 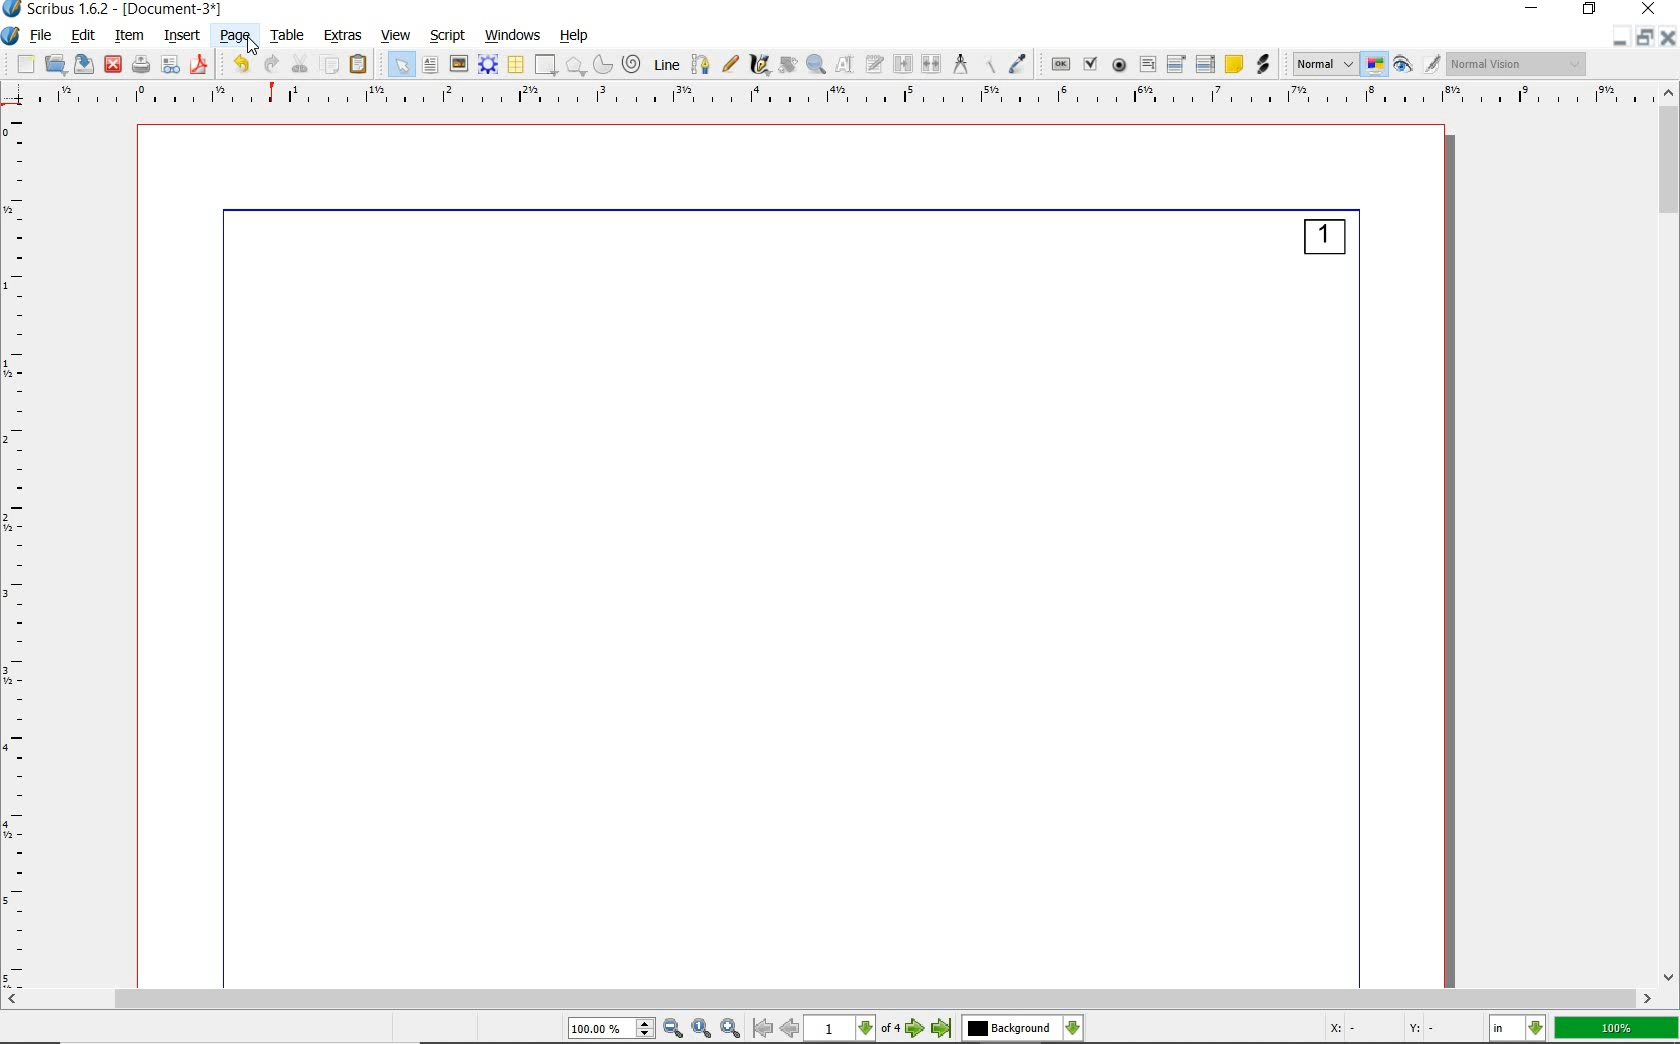 I want to click on system logo, so click(x=11, y=37).